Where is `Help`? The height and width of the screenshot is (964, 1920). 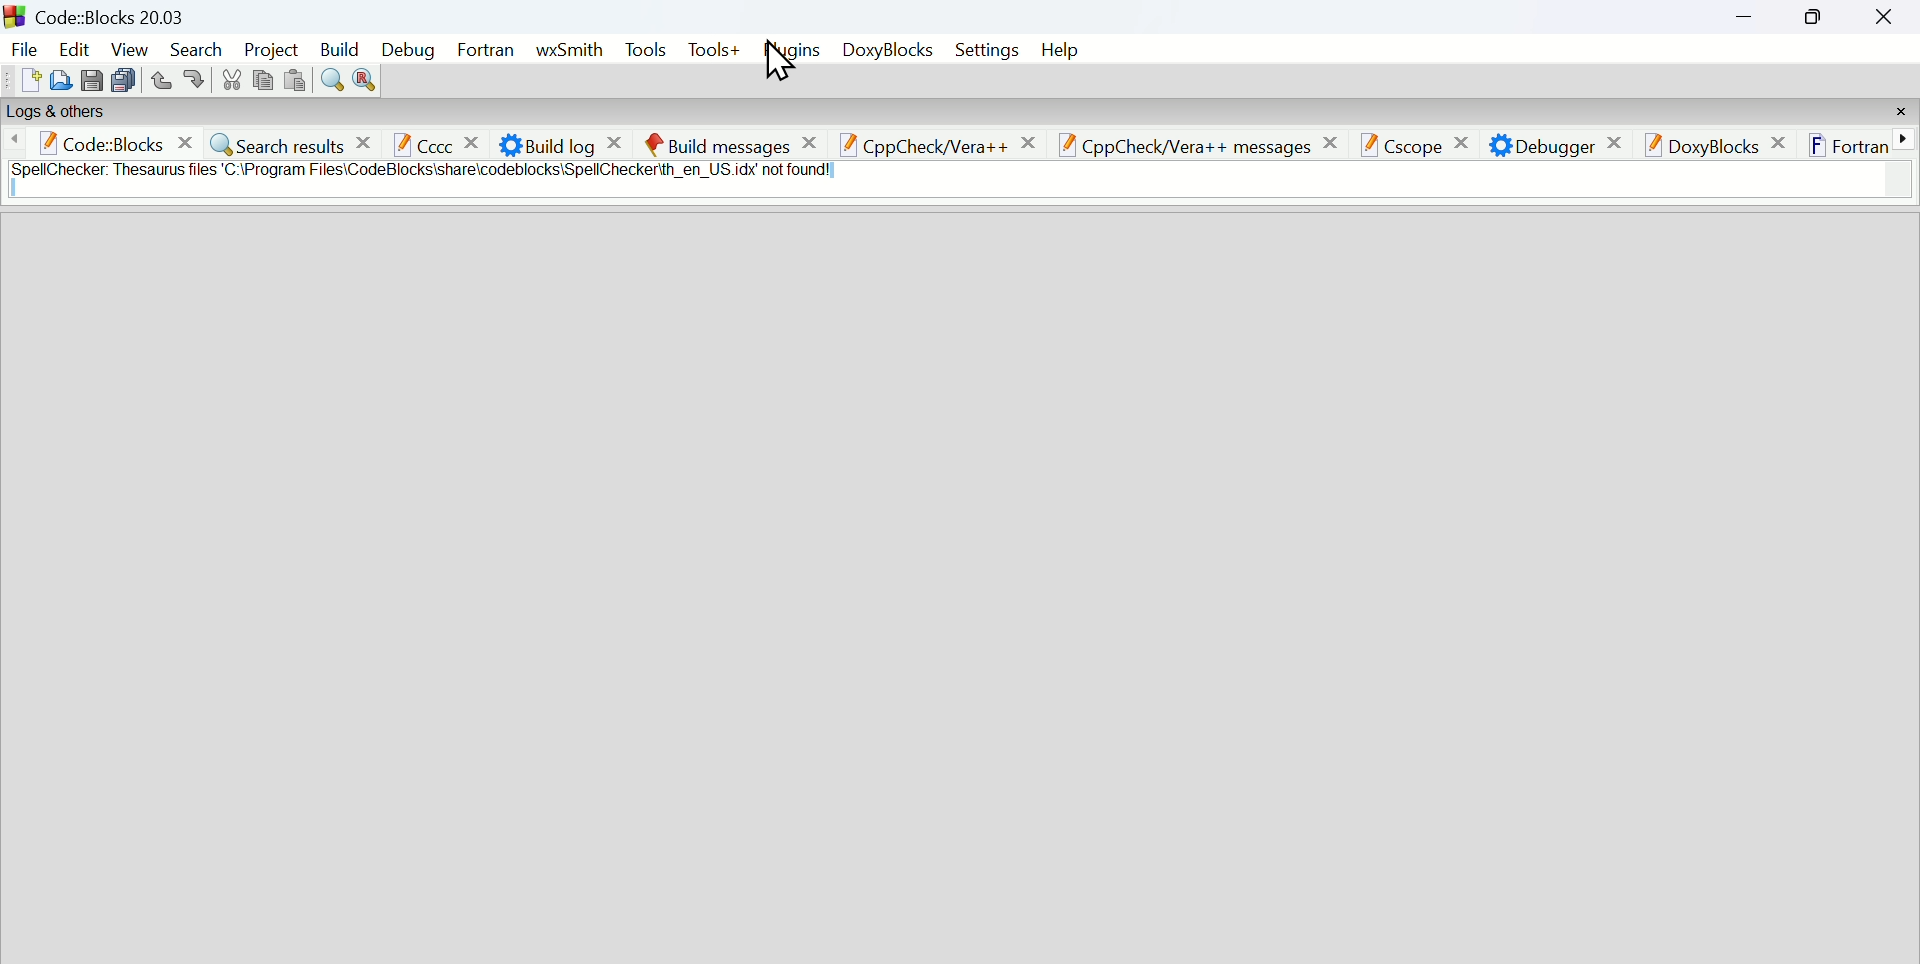
Help is located at coordinates (1059, 49).